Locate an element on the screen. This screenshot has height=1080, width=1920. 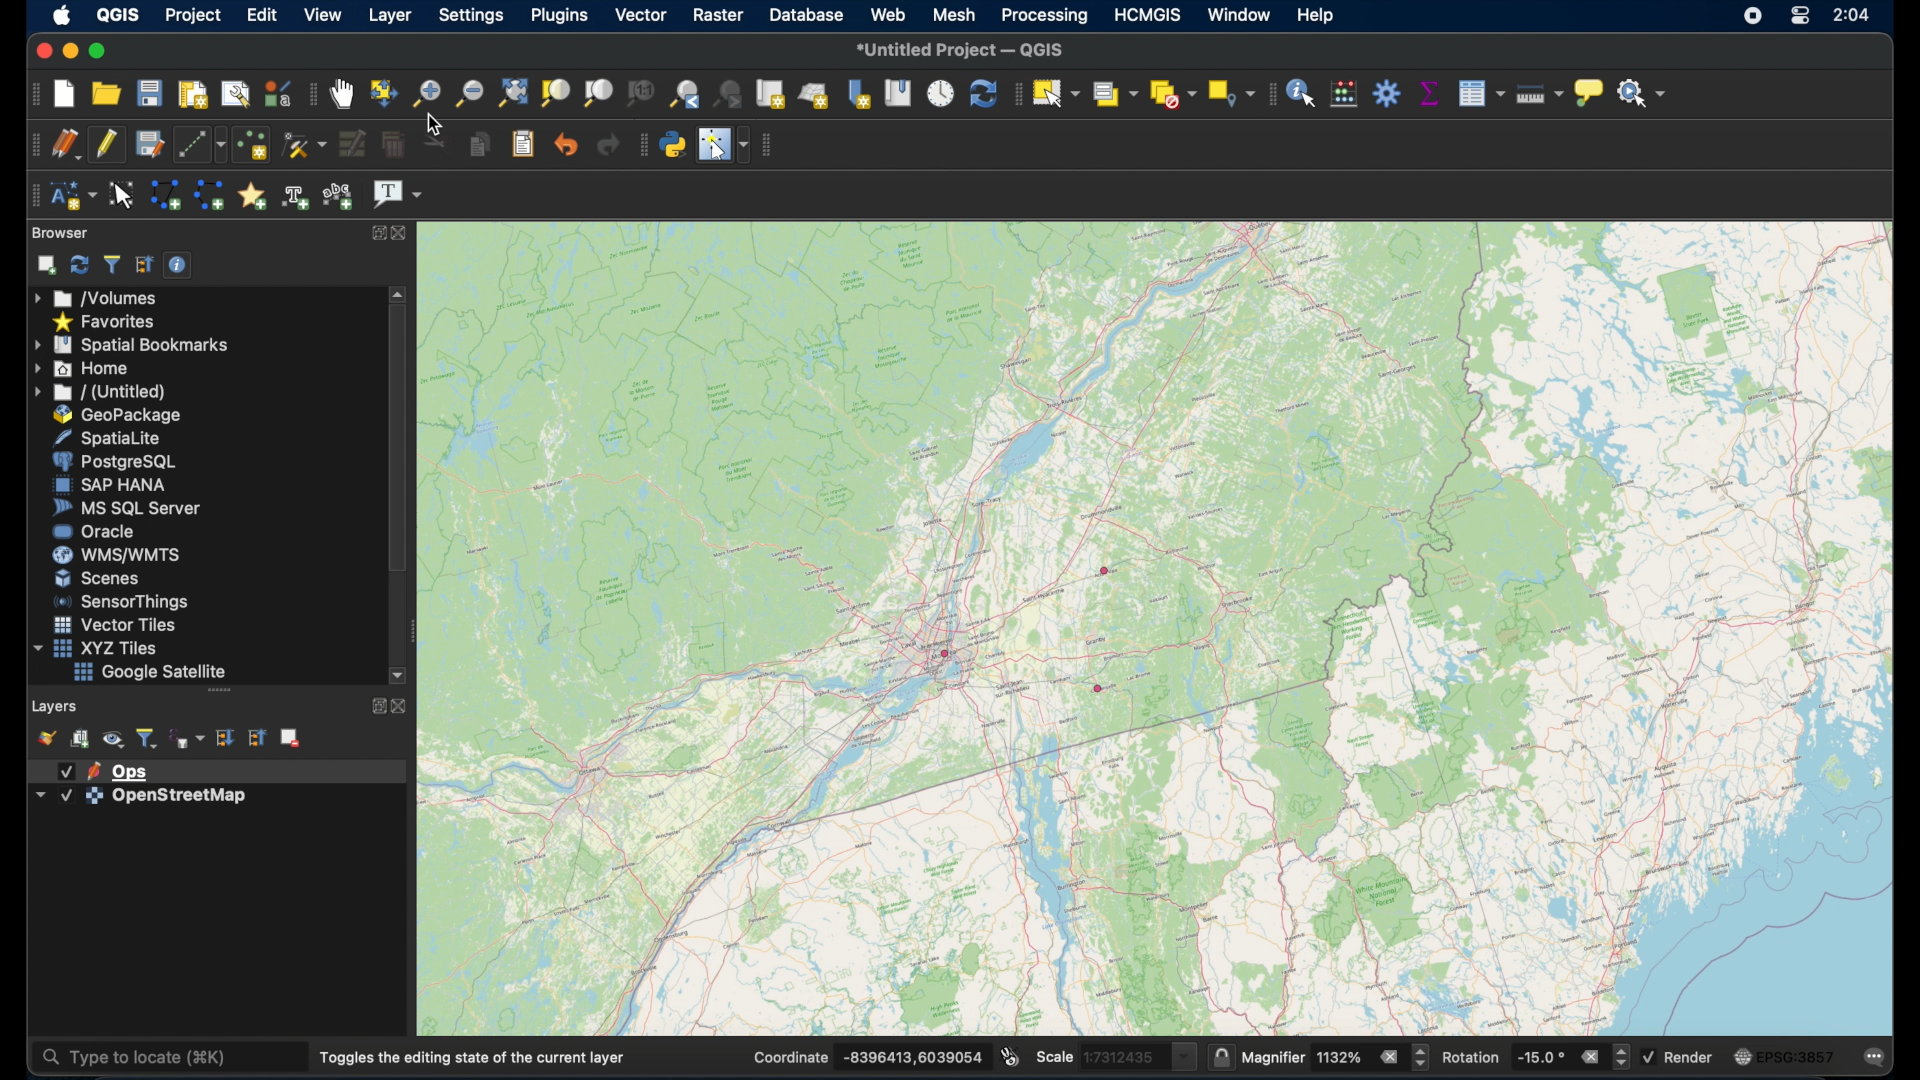
layer  is located at coordinates (101, 770).